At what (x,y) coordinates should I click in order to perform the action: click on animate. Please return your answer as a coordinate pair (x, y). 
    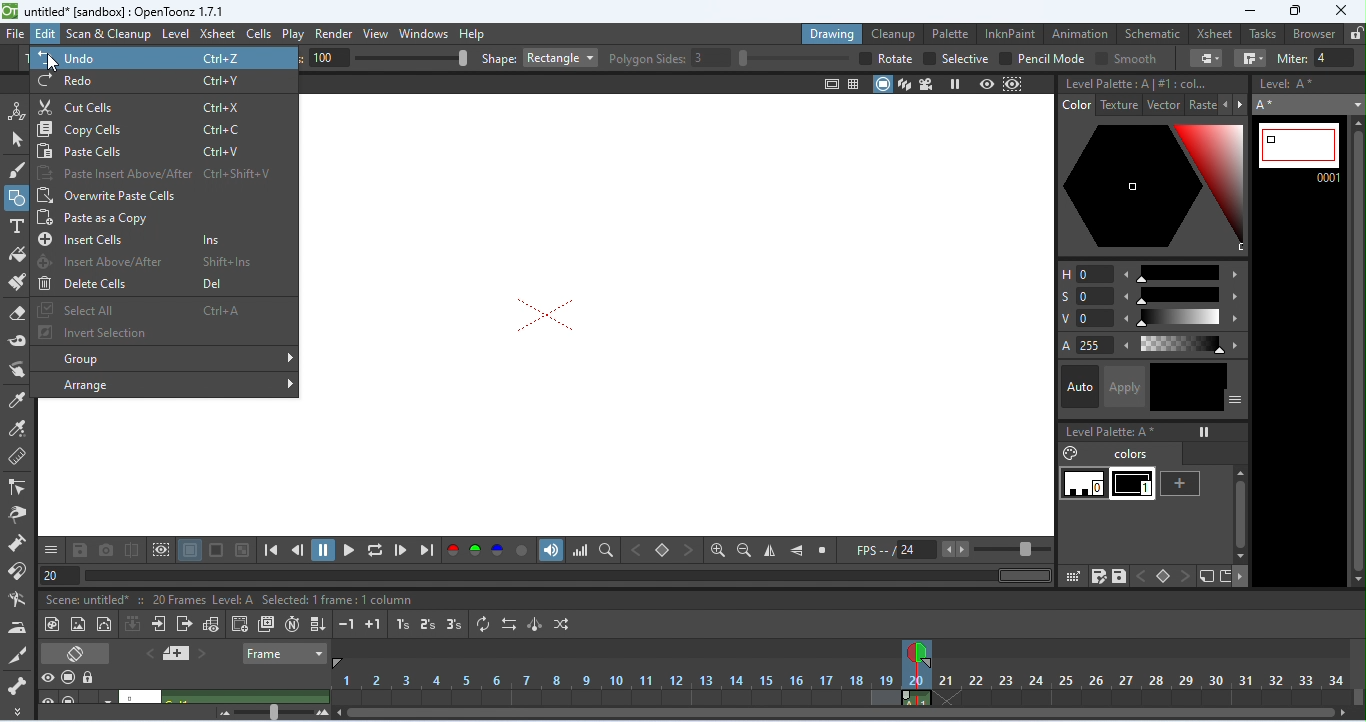
    Looking at the image, I should click on (16, 110).